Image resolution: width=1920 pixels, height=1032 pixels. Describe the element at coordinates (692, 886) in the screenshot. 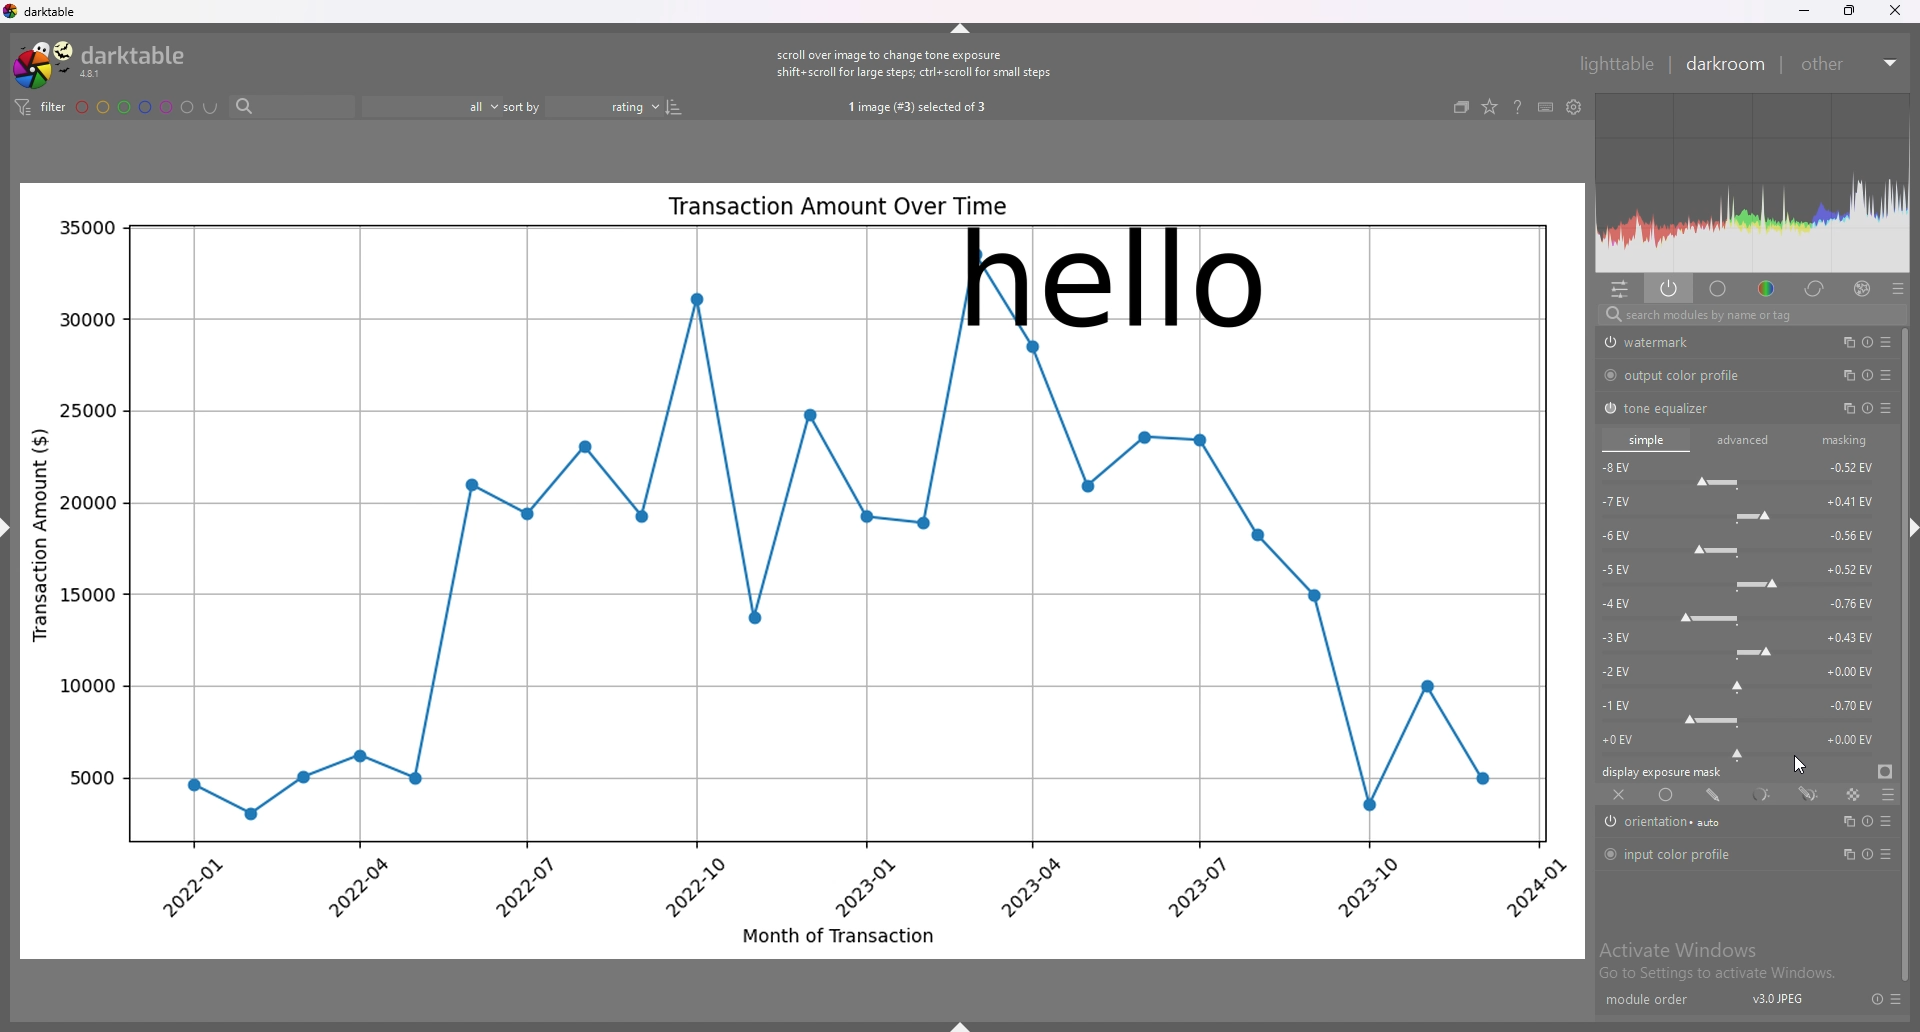

I see `2022-10` at that location.